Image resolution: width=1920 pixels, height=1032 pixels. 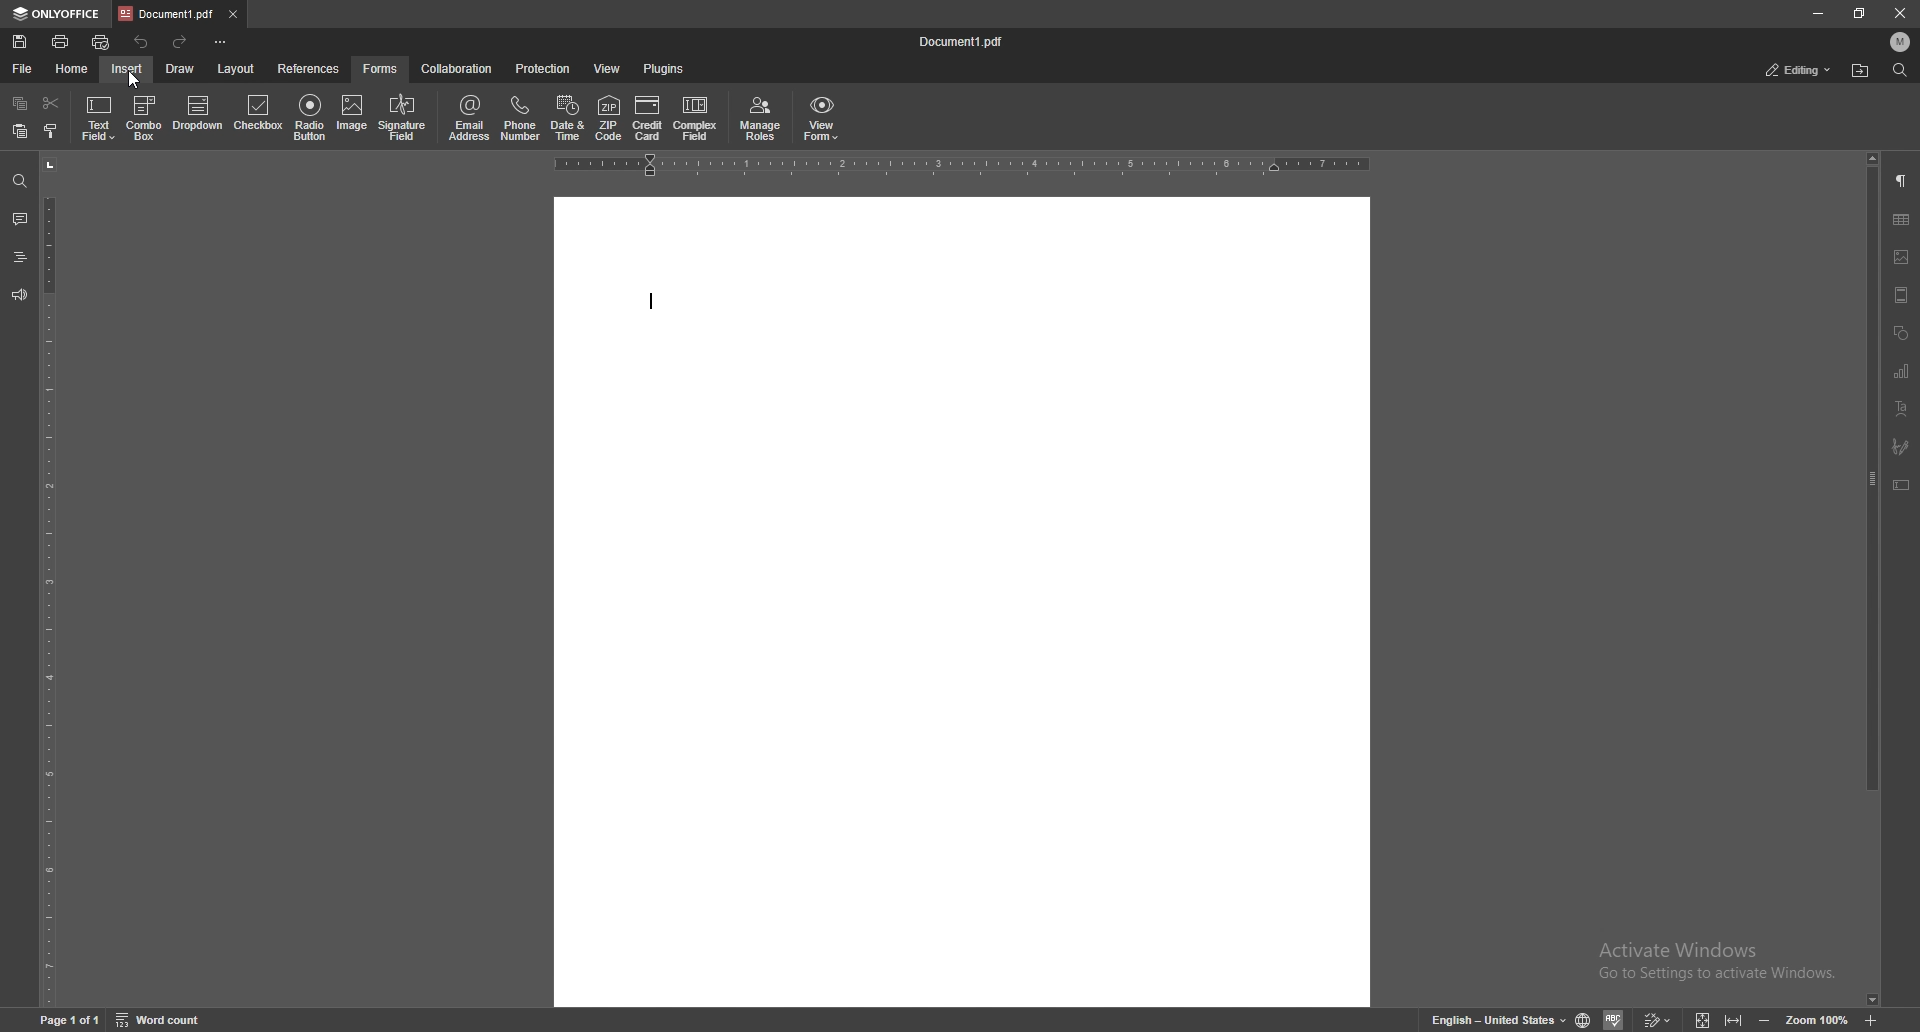 I want to click on layout, so click(x=238, y=70).